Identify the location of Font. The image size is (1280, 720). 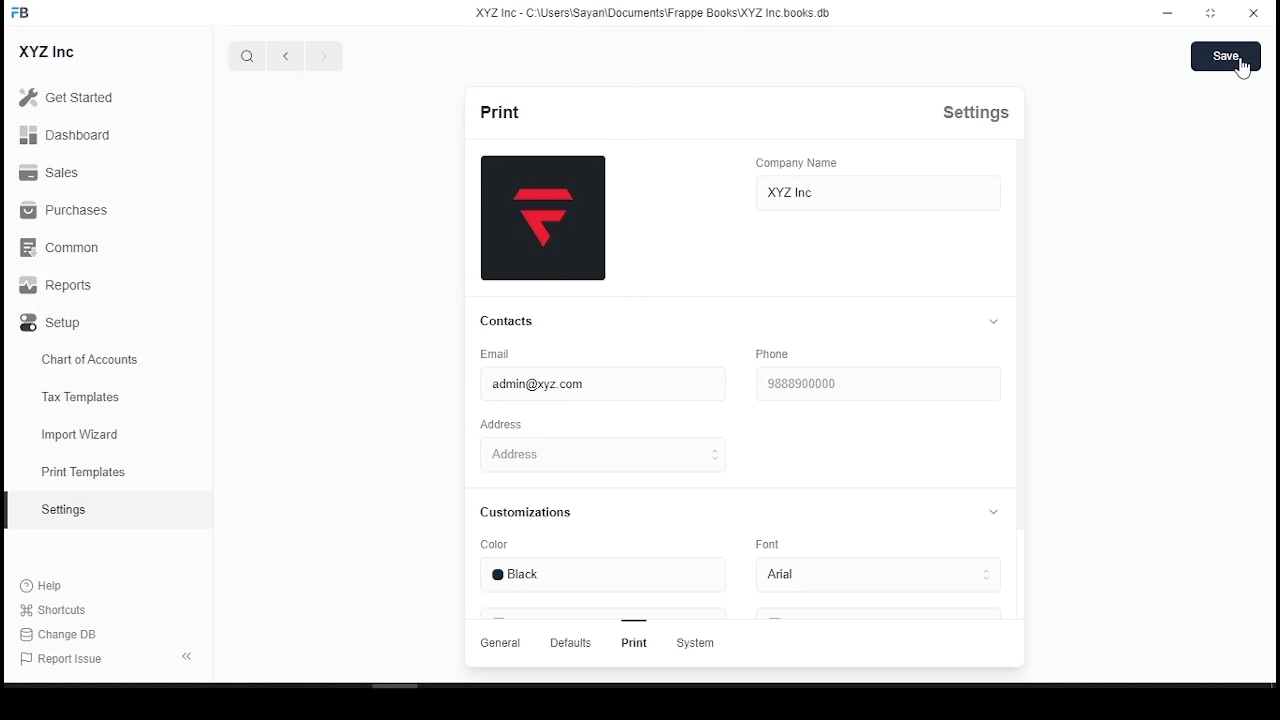
(768, 543).